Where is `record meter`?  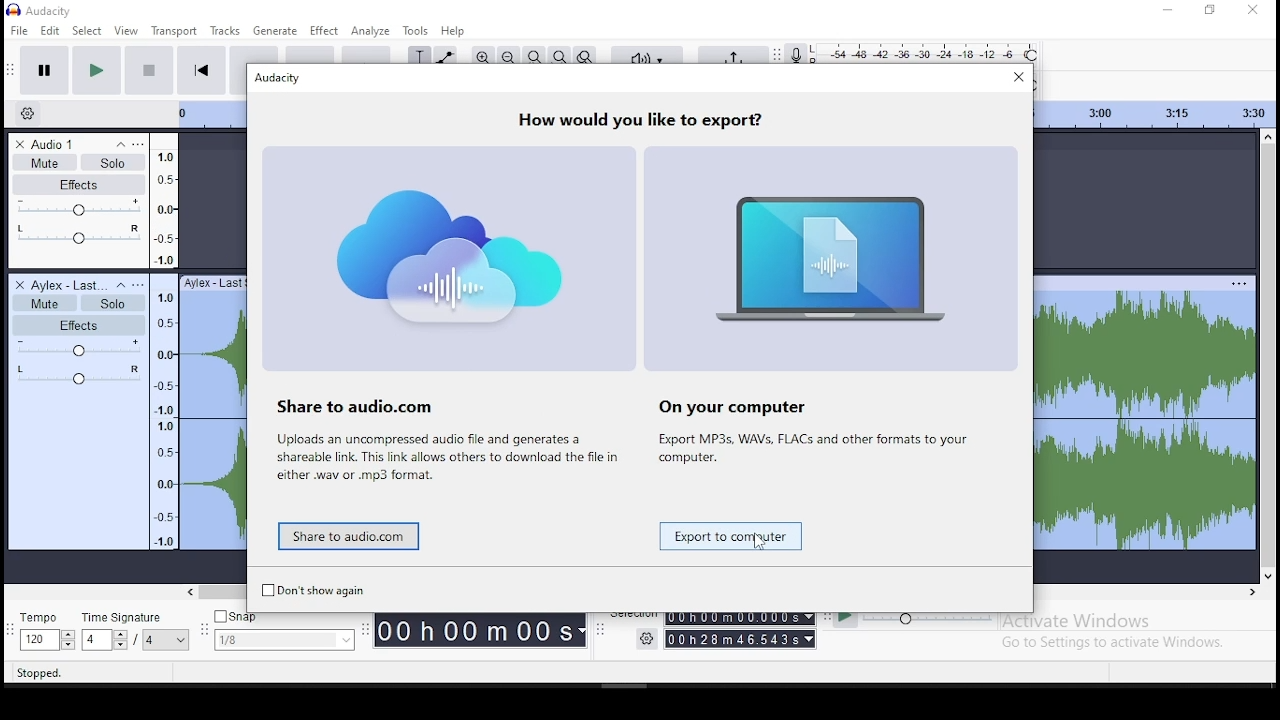 record meter is located at coordinates (796, 55).